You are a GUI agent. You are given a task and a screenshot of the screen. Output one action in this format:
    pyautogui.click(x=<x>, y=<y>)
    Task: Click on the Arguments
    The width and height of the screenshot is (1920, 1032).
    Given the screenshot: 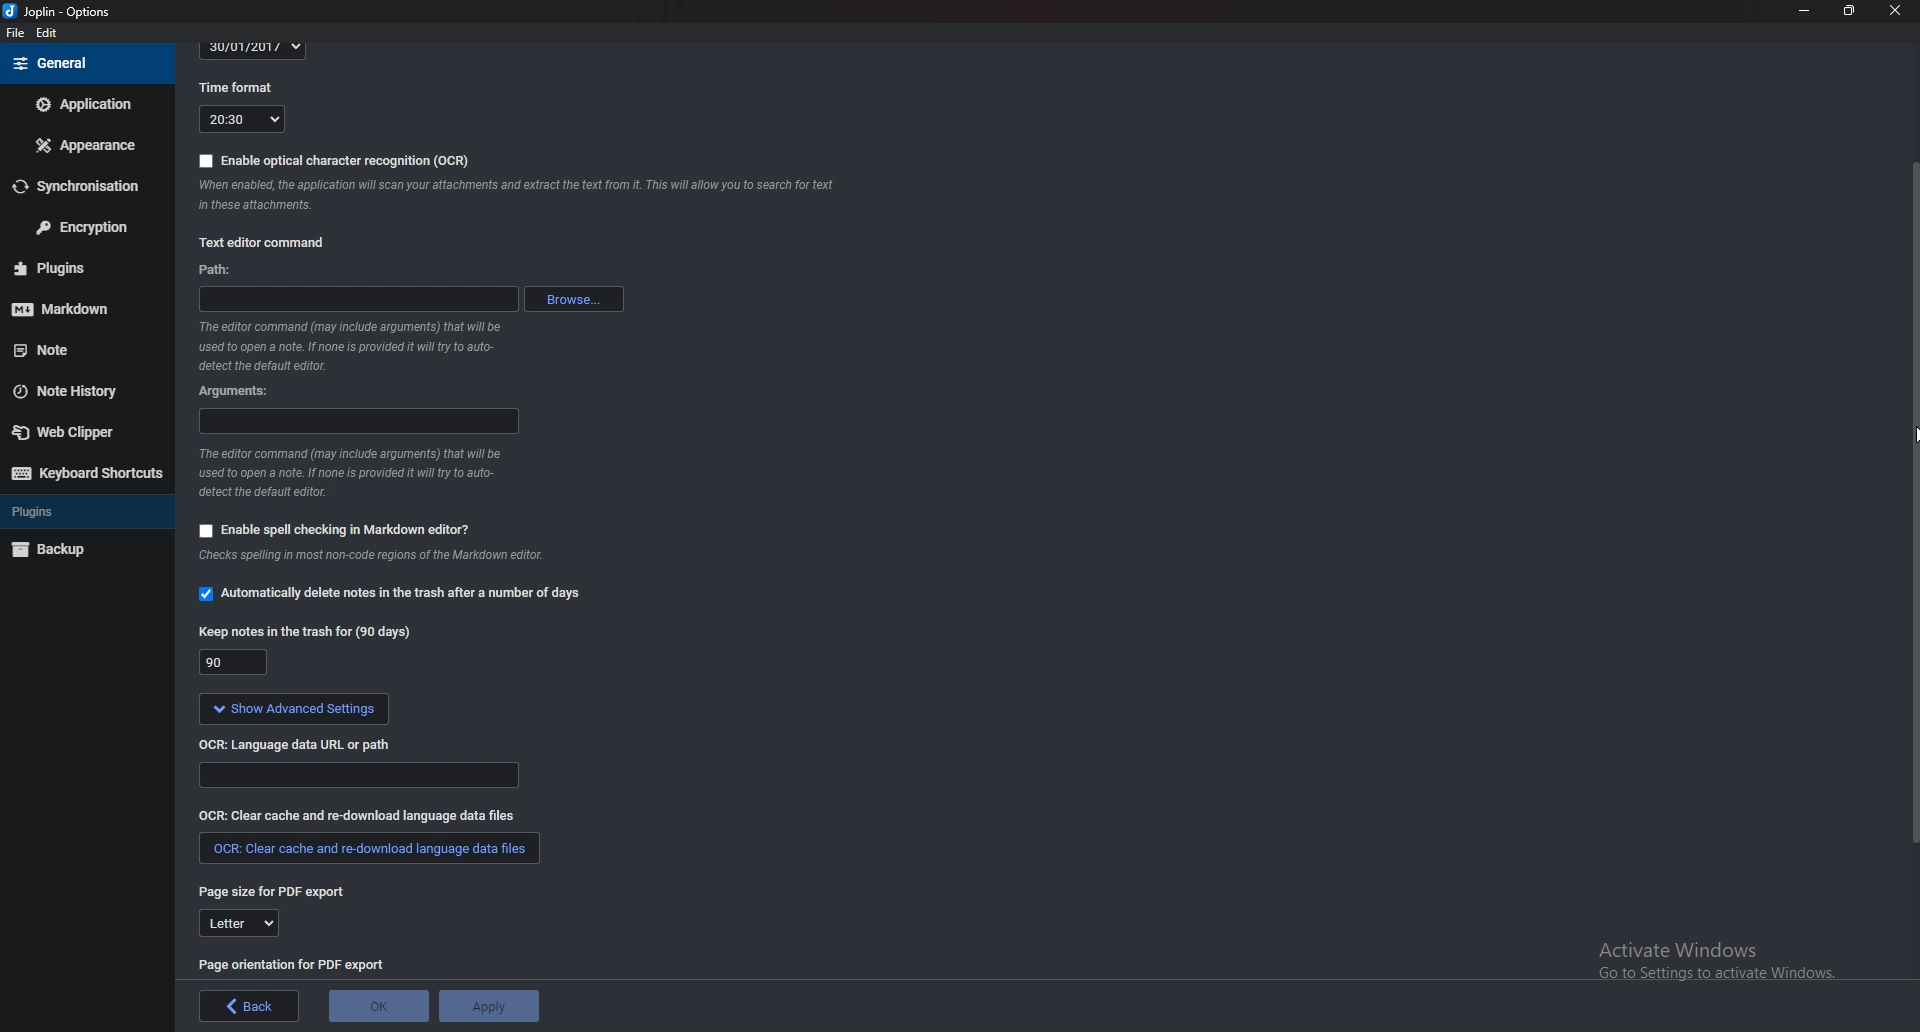 What is the action you would take?
    pyautogui.click(x=356, y=419)
    